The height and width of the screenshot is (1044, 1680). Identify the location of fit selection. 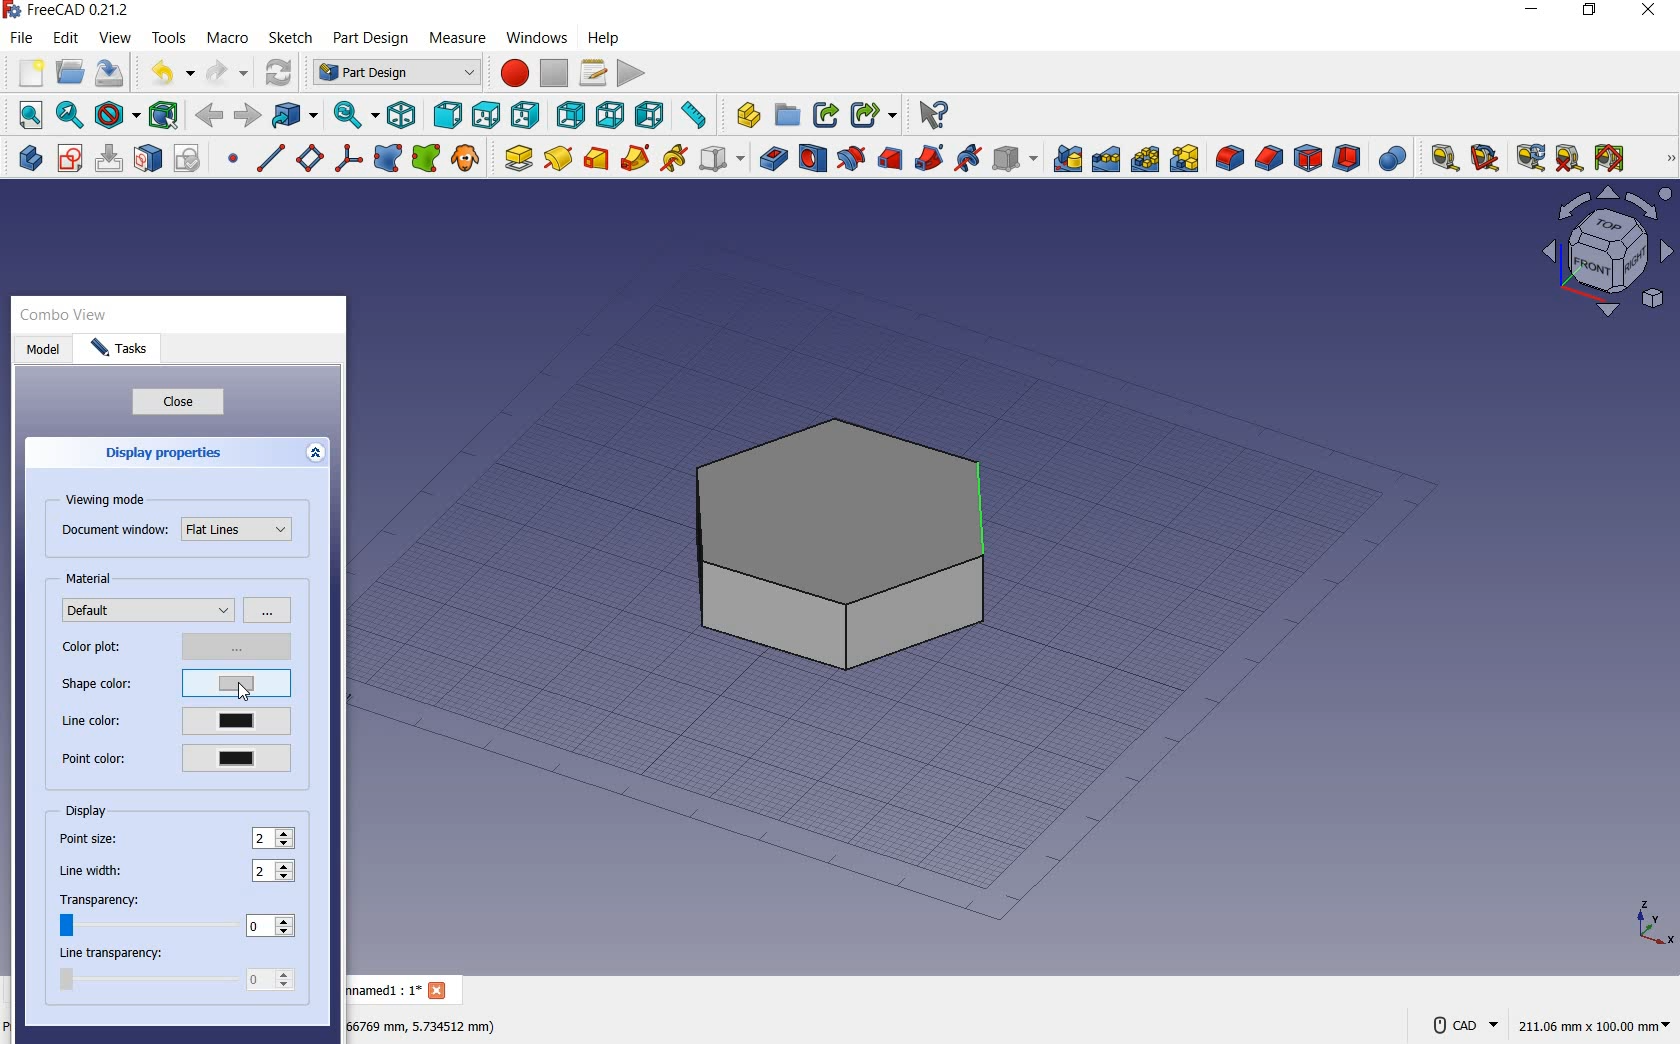
(69, 115).